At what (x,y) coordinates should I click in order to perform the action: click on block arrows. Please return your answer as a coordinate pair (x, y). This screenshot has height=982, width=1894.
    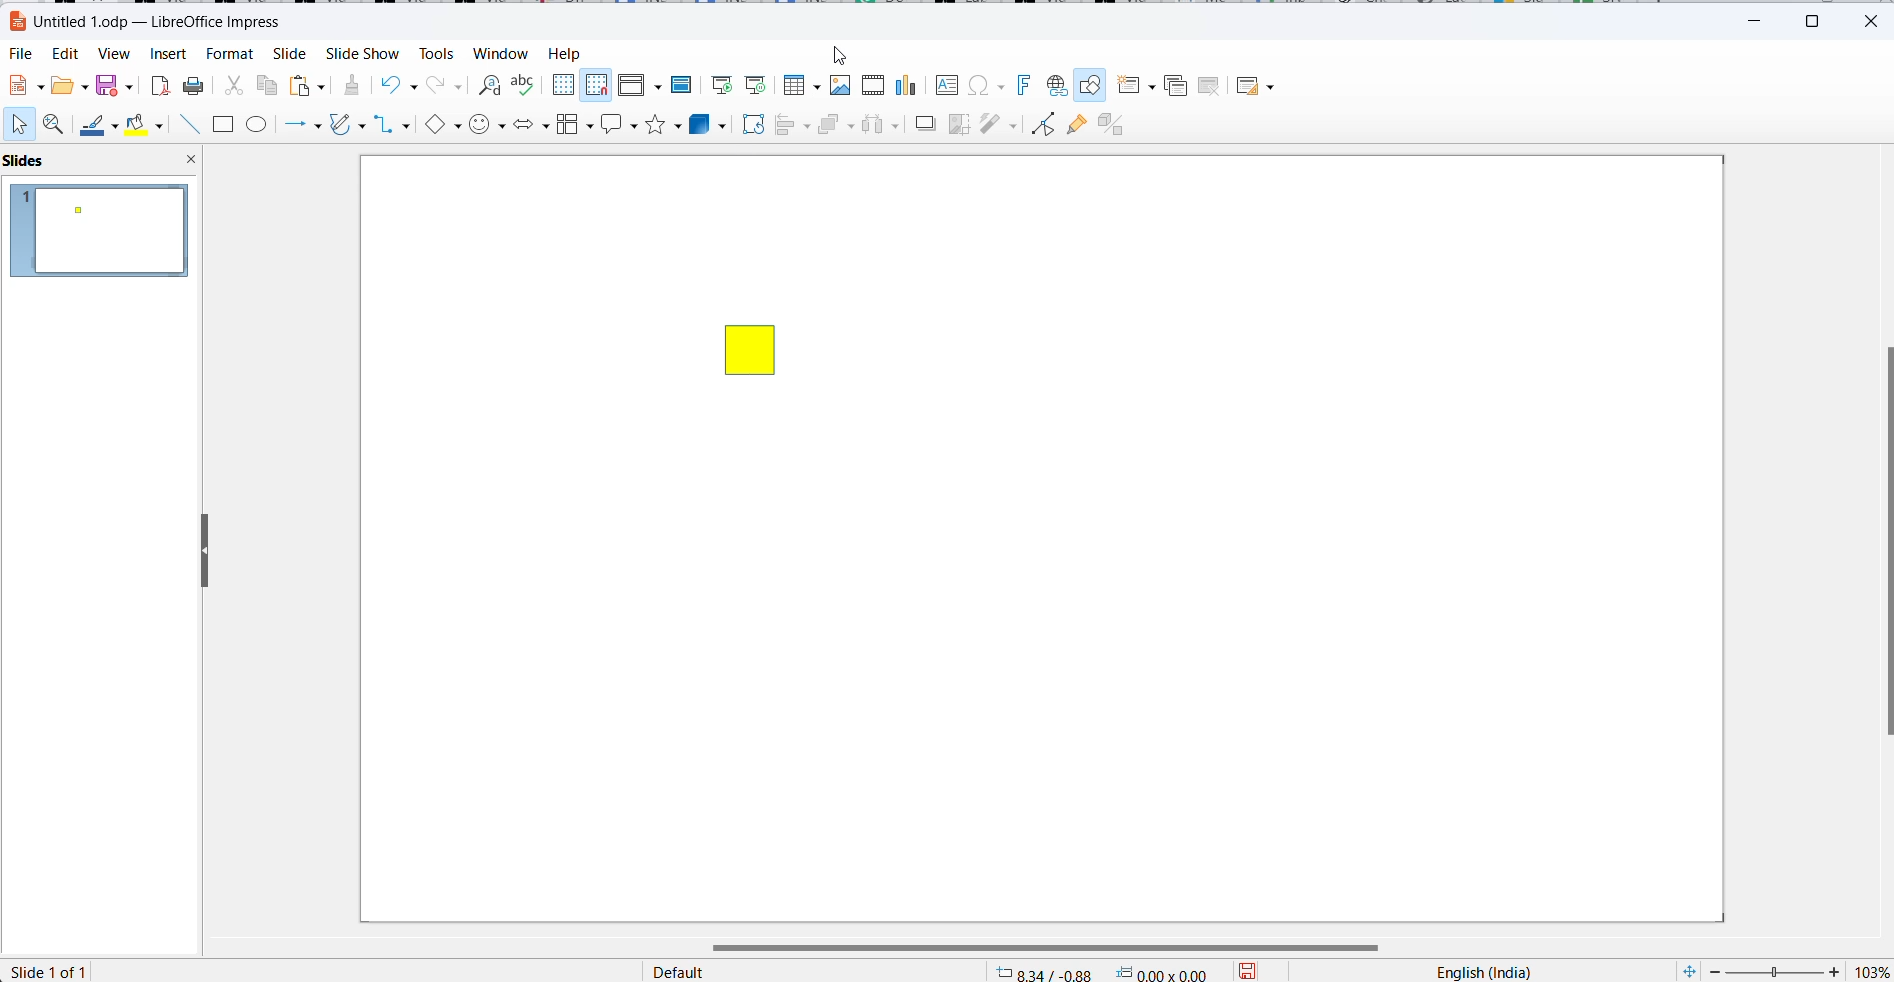
    Looking at the image, I should click on (531, 125).